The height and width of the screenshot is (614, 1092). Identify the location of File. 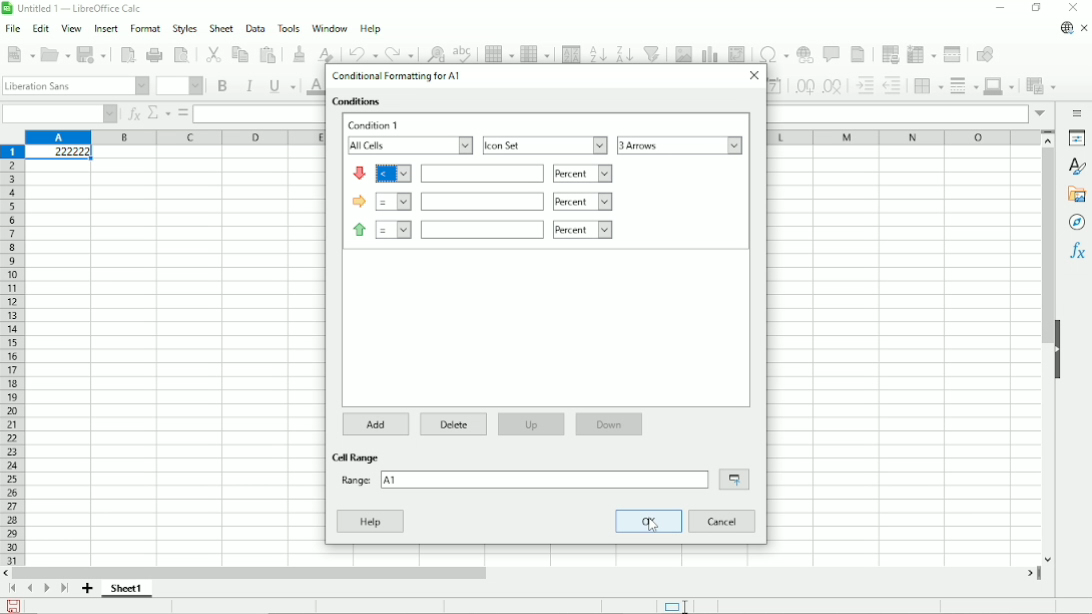
(13, 29).